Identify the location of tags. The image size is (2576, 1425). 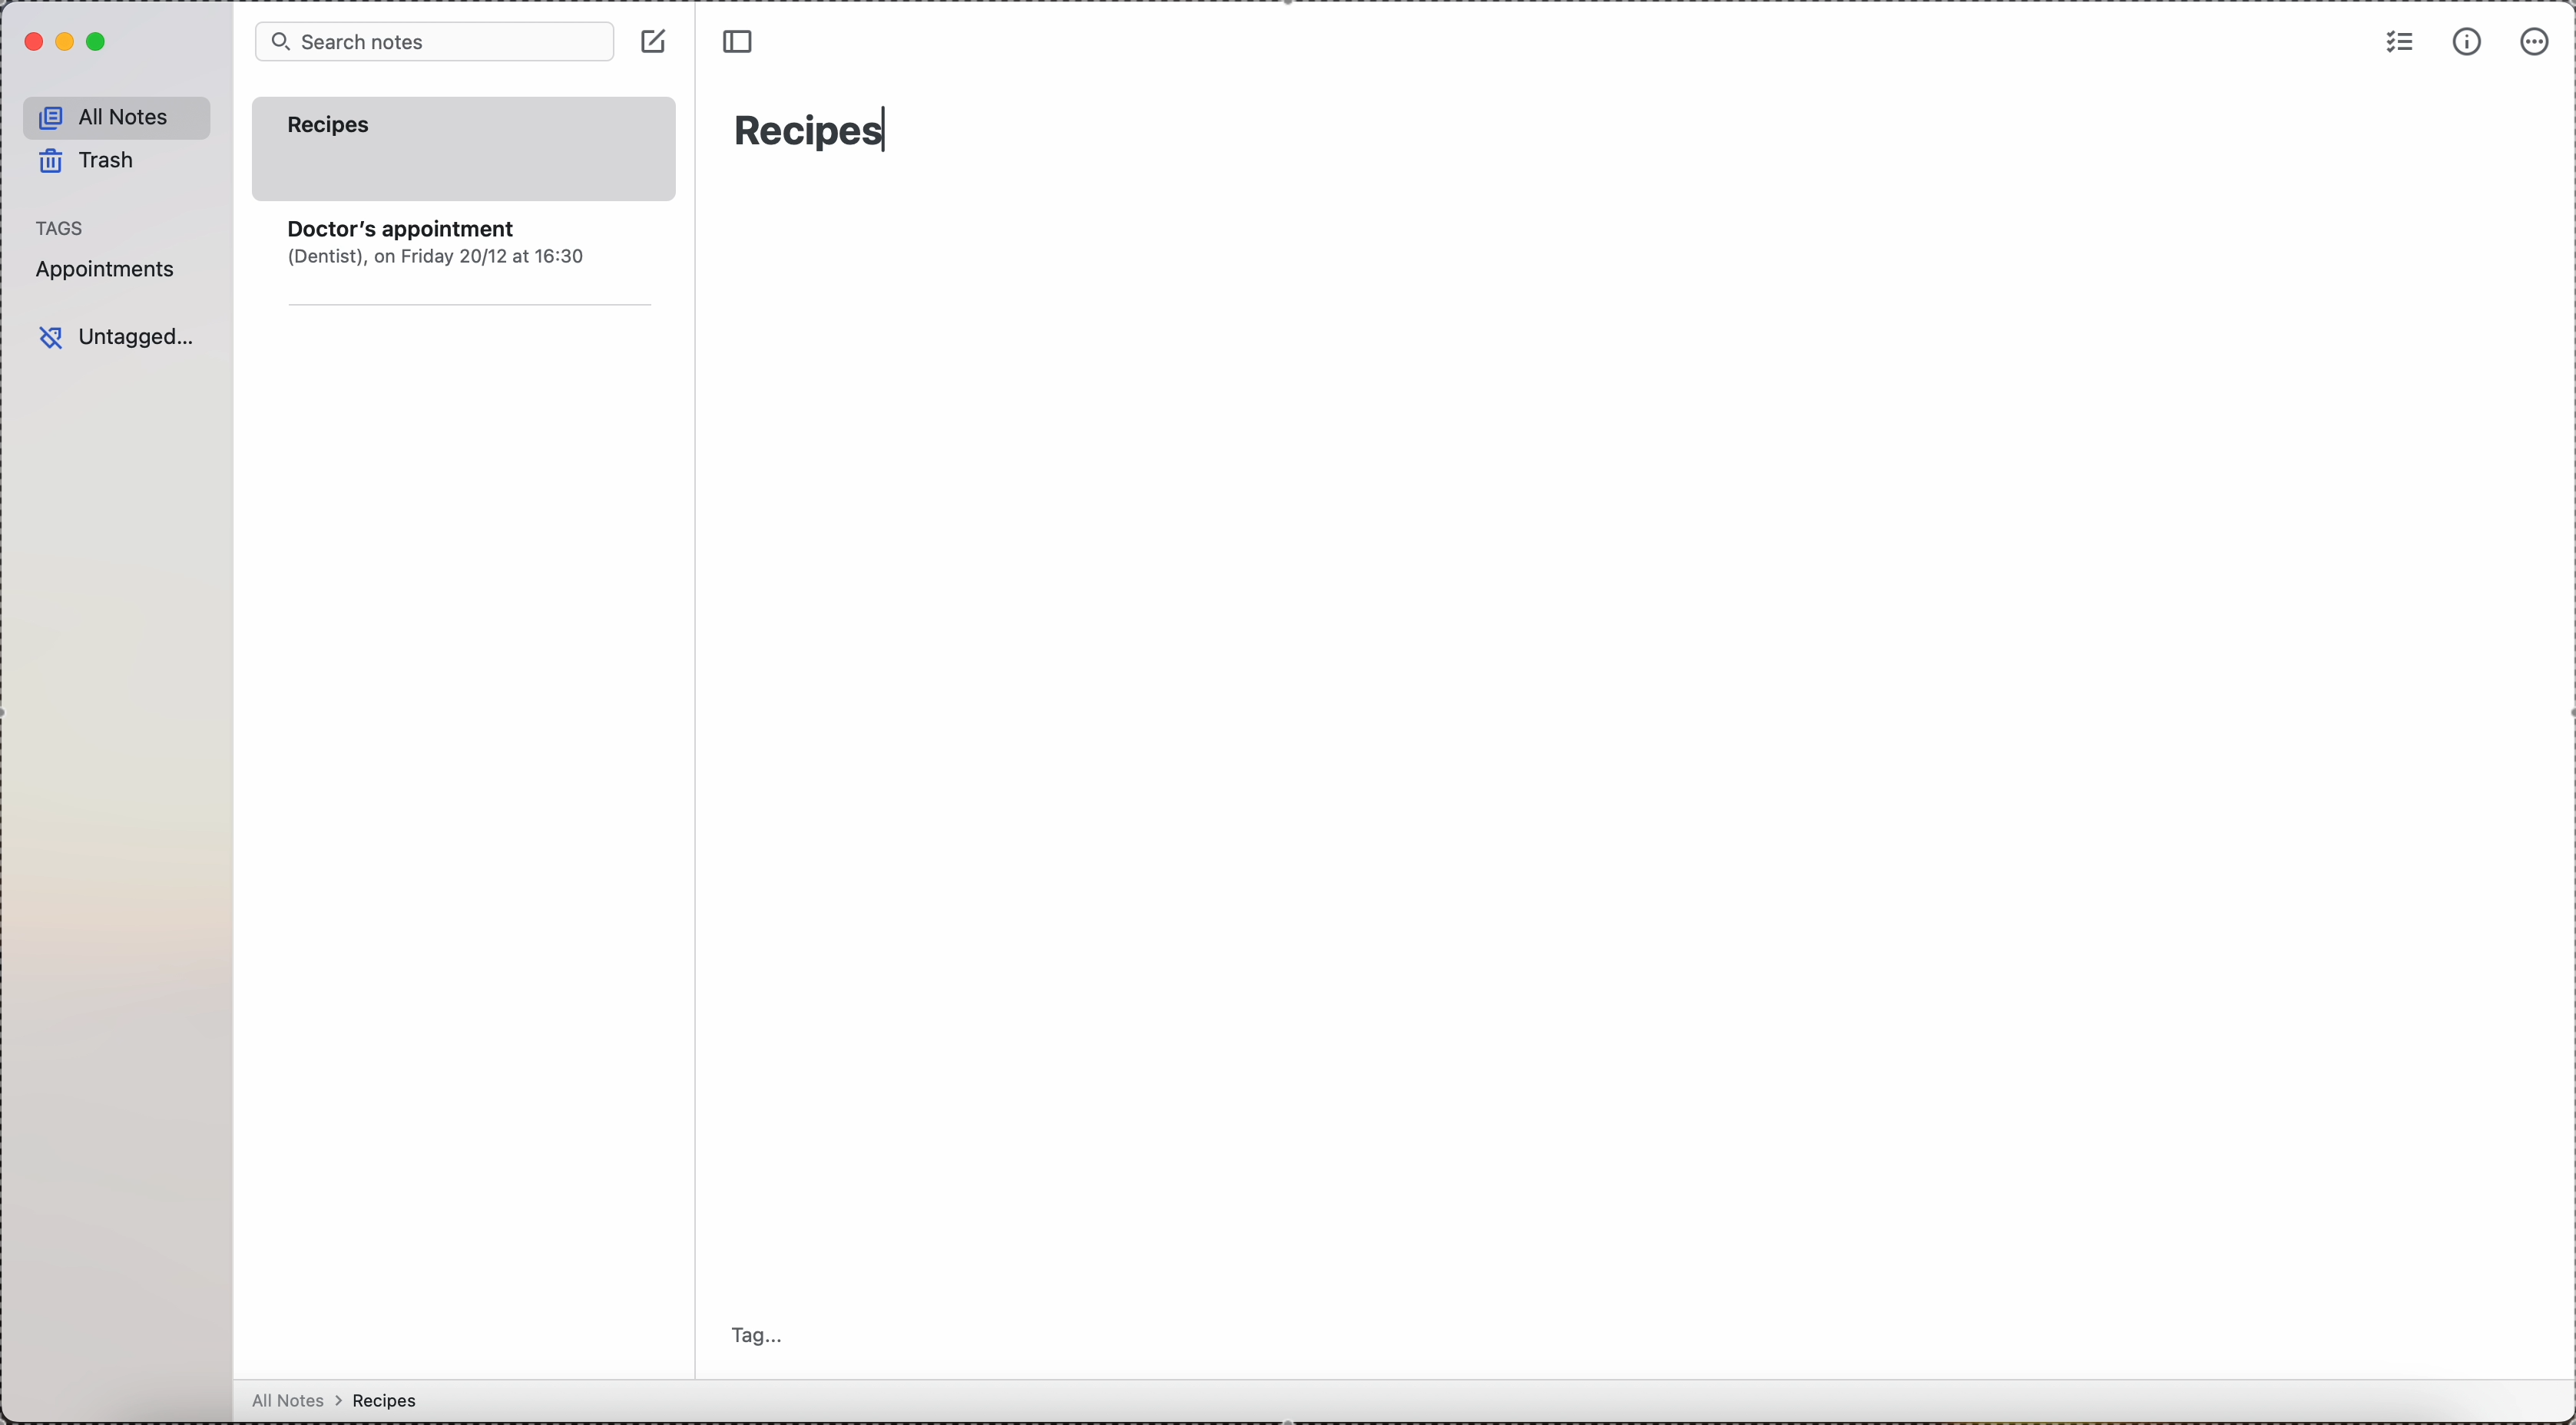
(59, 225).